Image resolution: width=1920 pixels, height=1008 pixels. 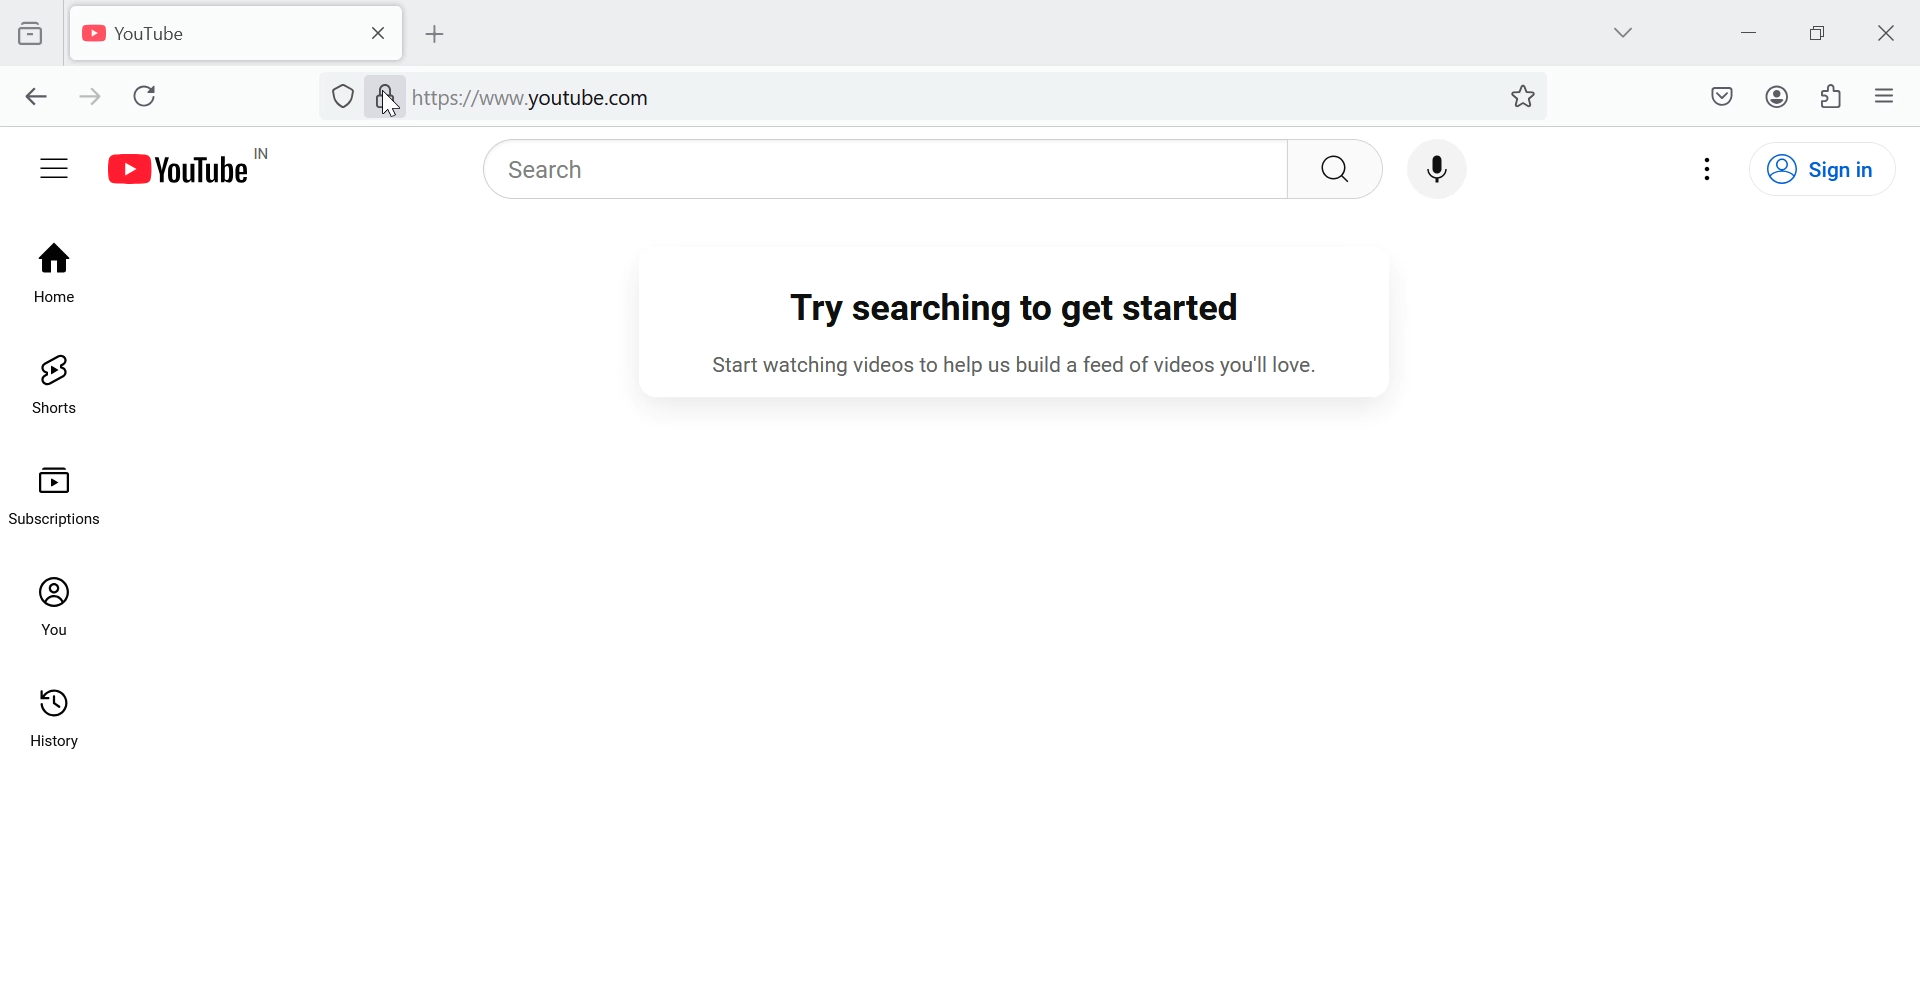 I want to click on YouTube Home, so click(x=203, y=167).